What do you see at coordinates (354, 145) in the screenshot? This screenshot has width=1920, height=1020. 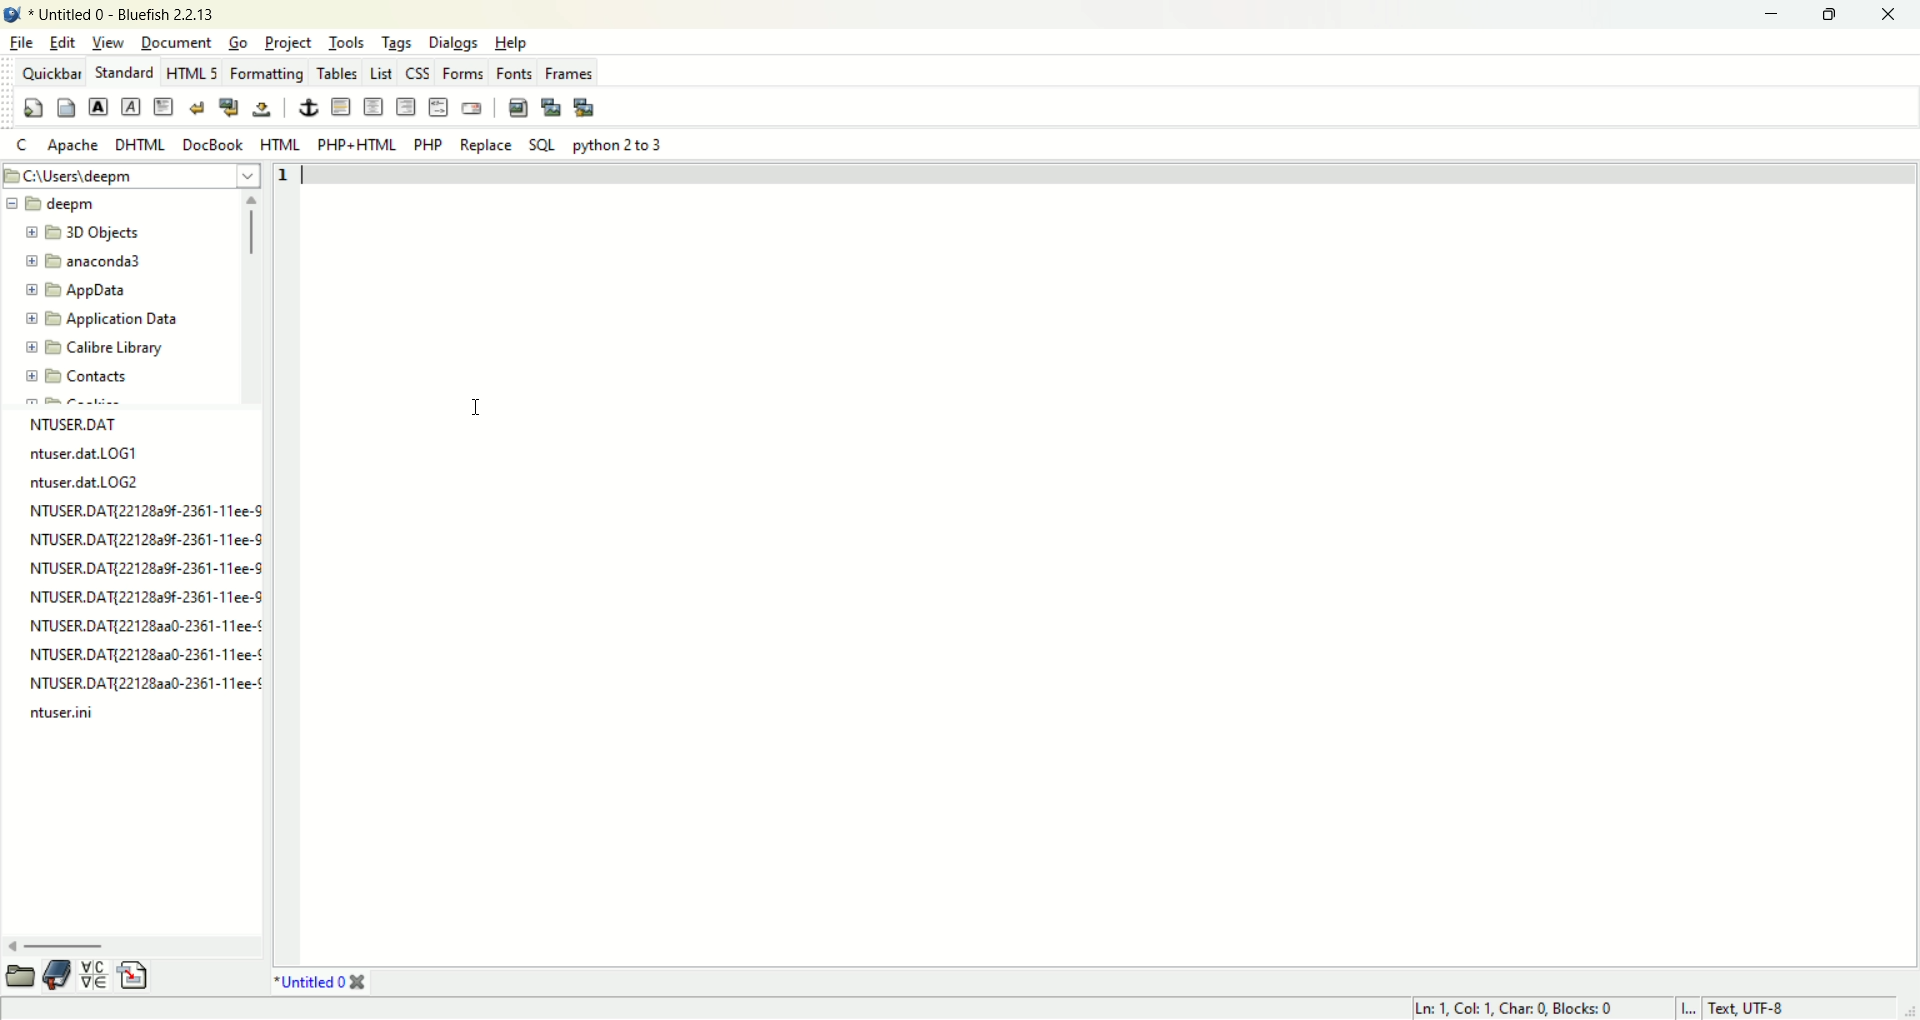 I see `PHP+HTML` at bounding box center [354, 145].